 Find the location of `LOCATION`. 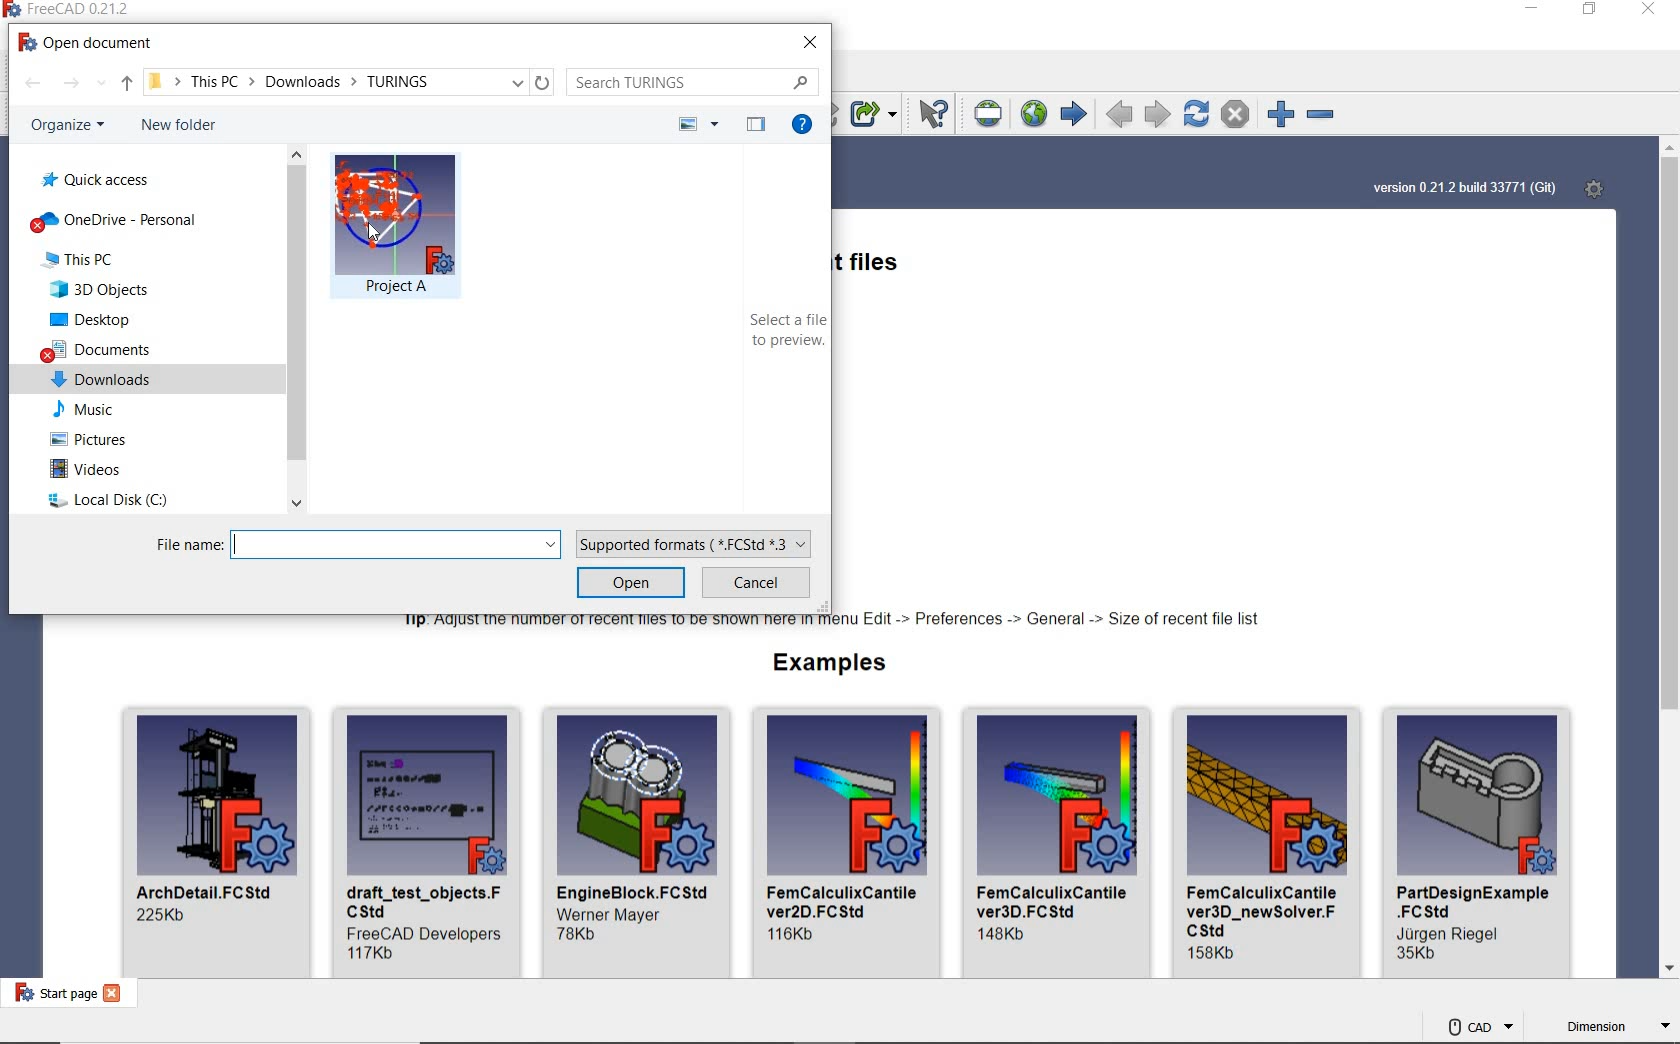

LOCATION is located at coordinates (299, 82).